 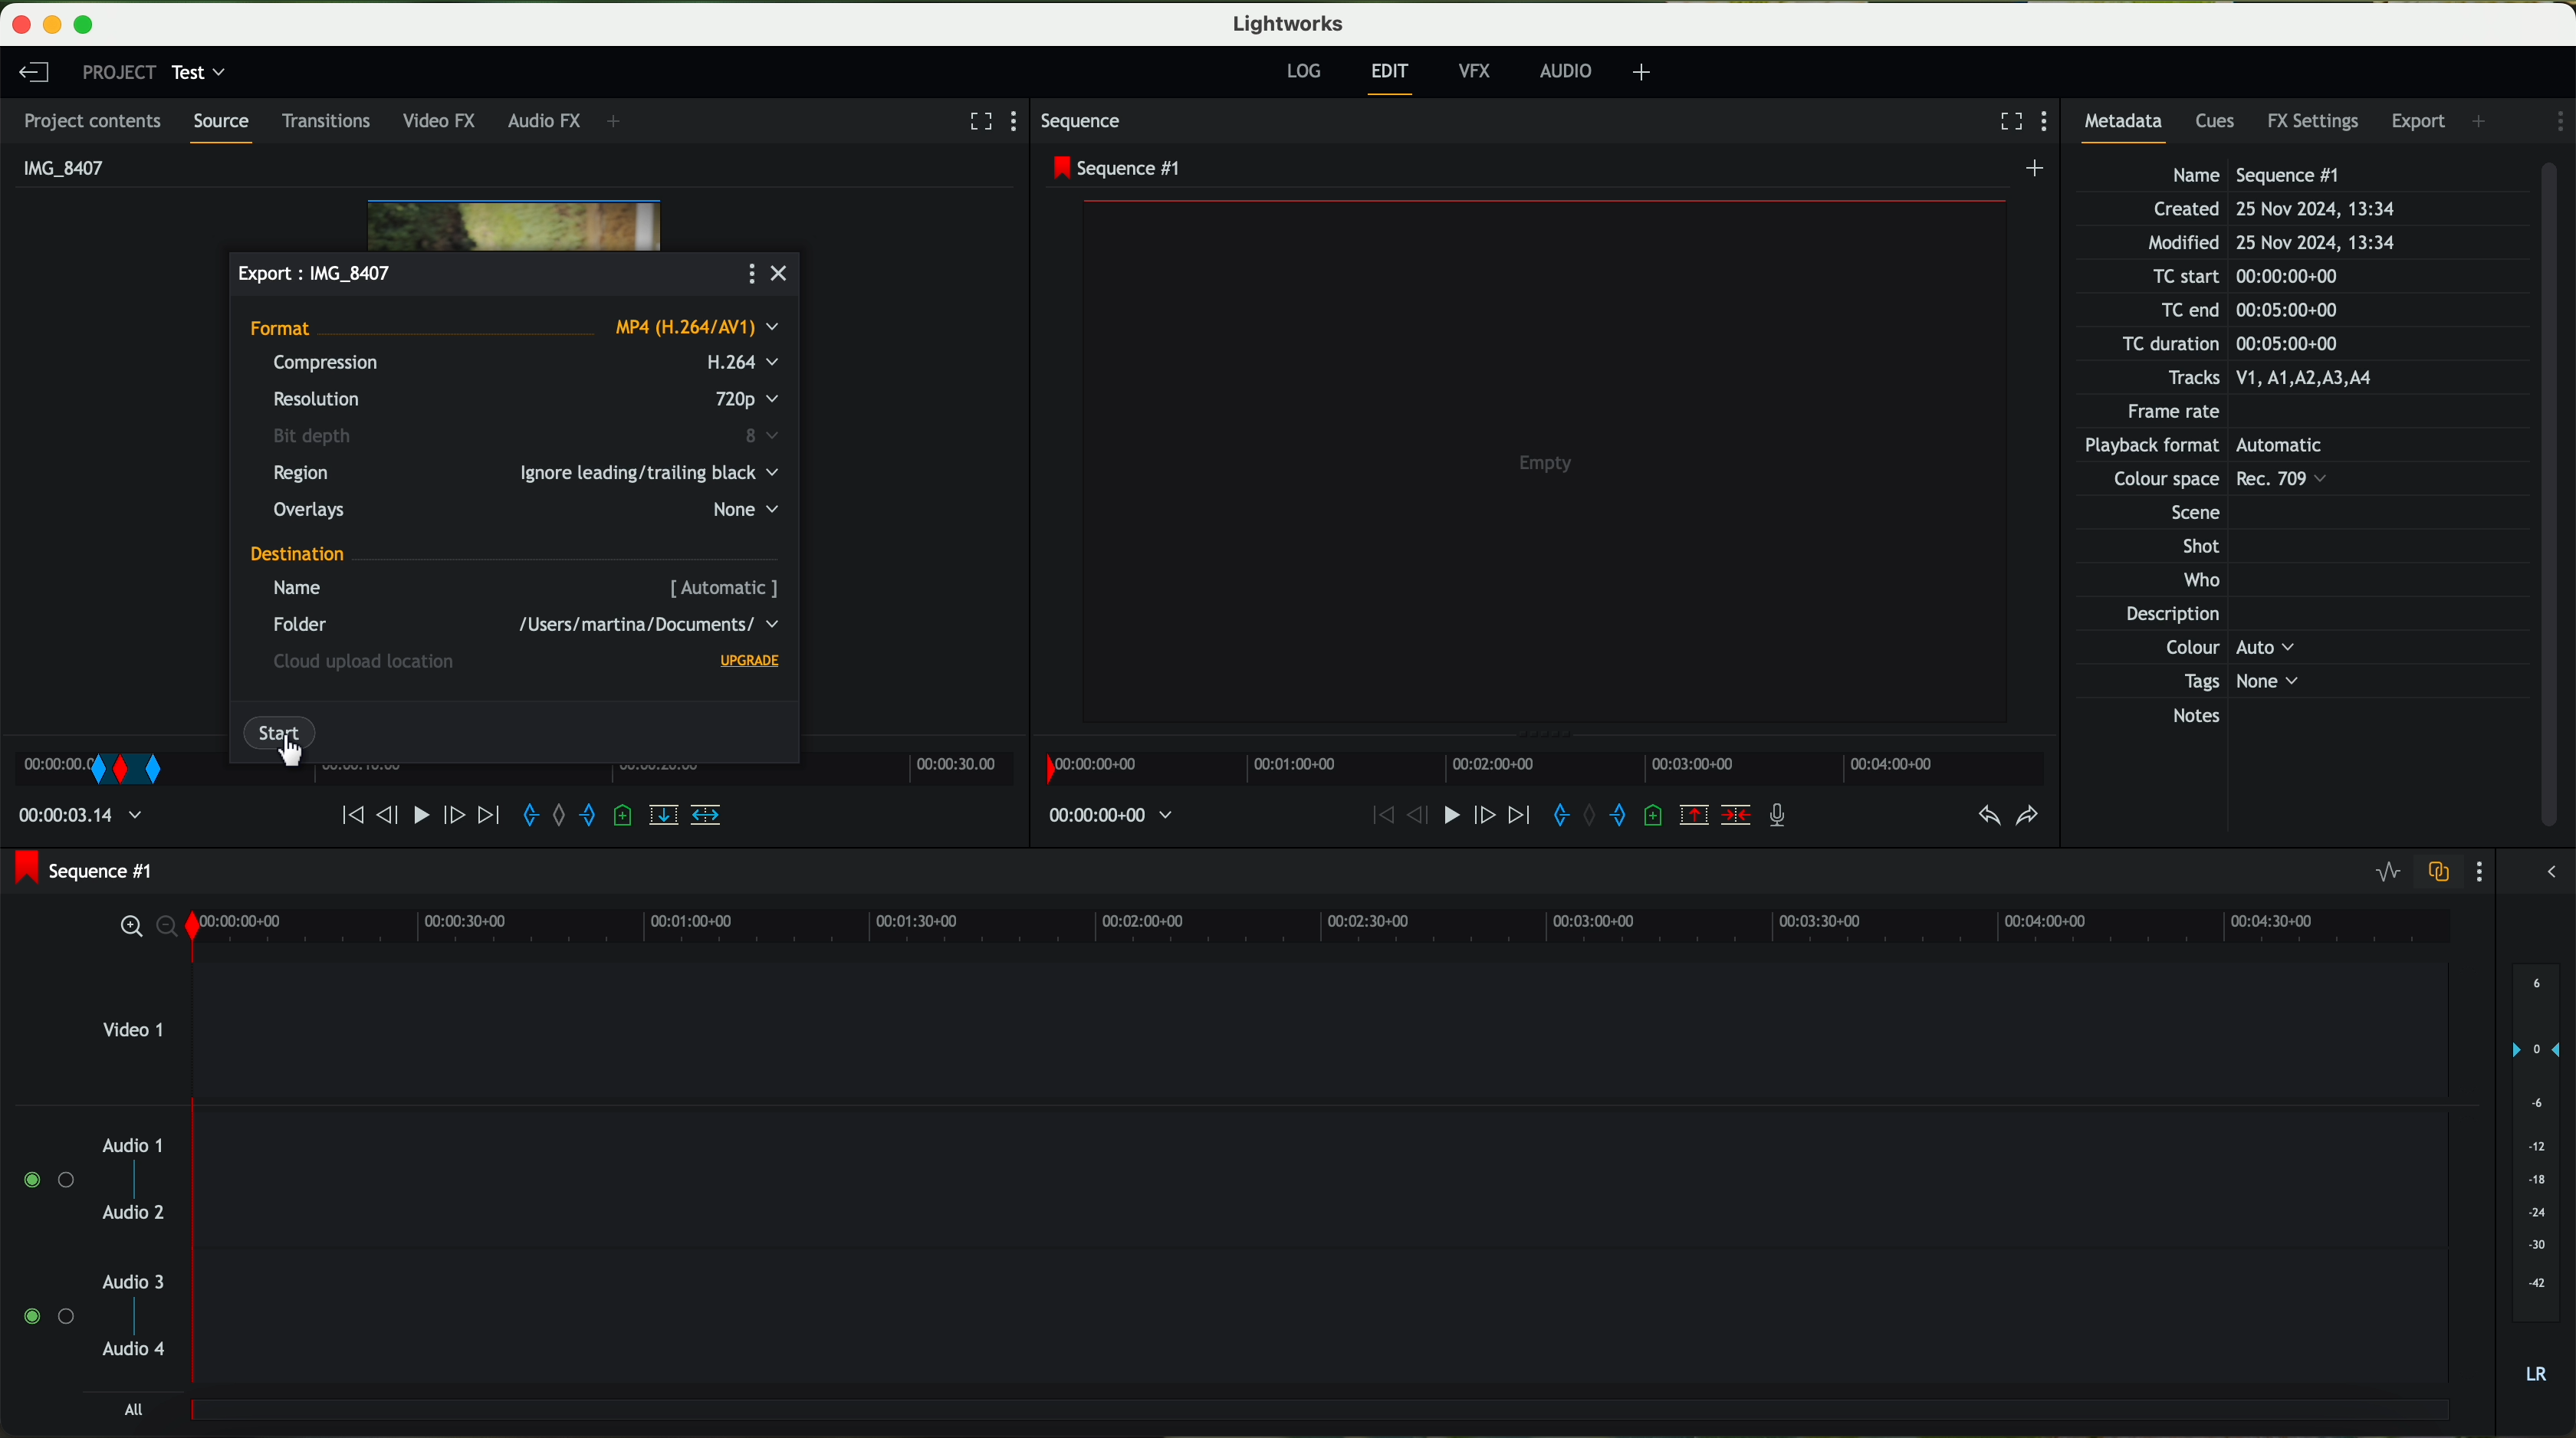 I want to click on nudge one frame forward, so click(x=459, y=818).